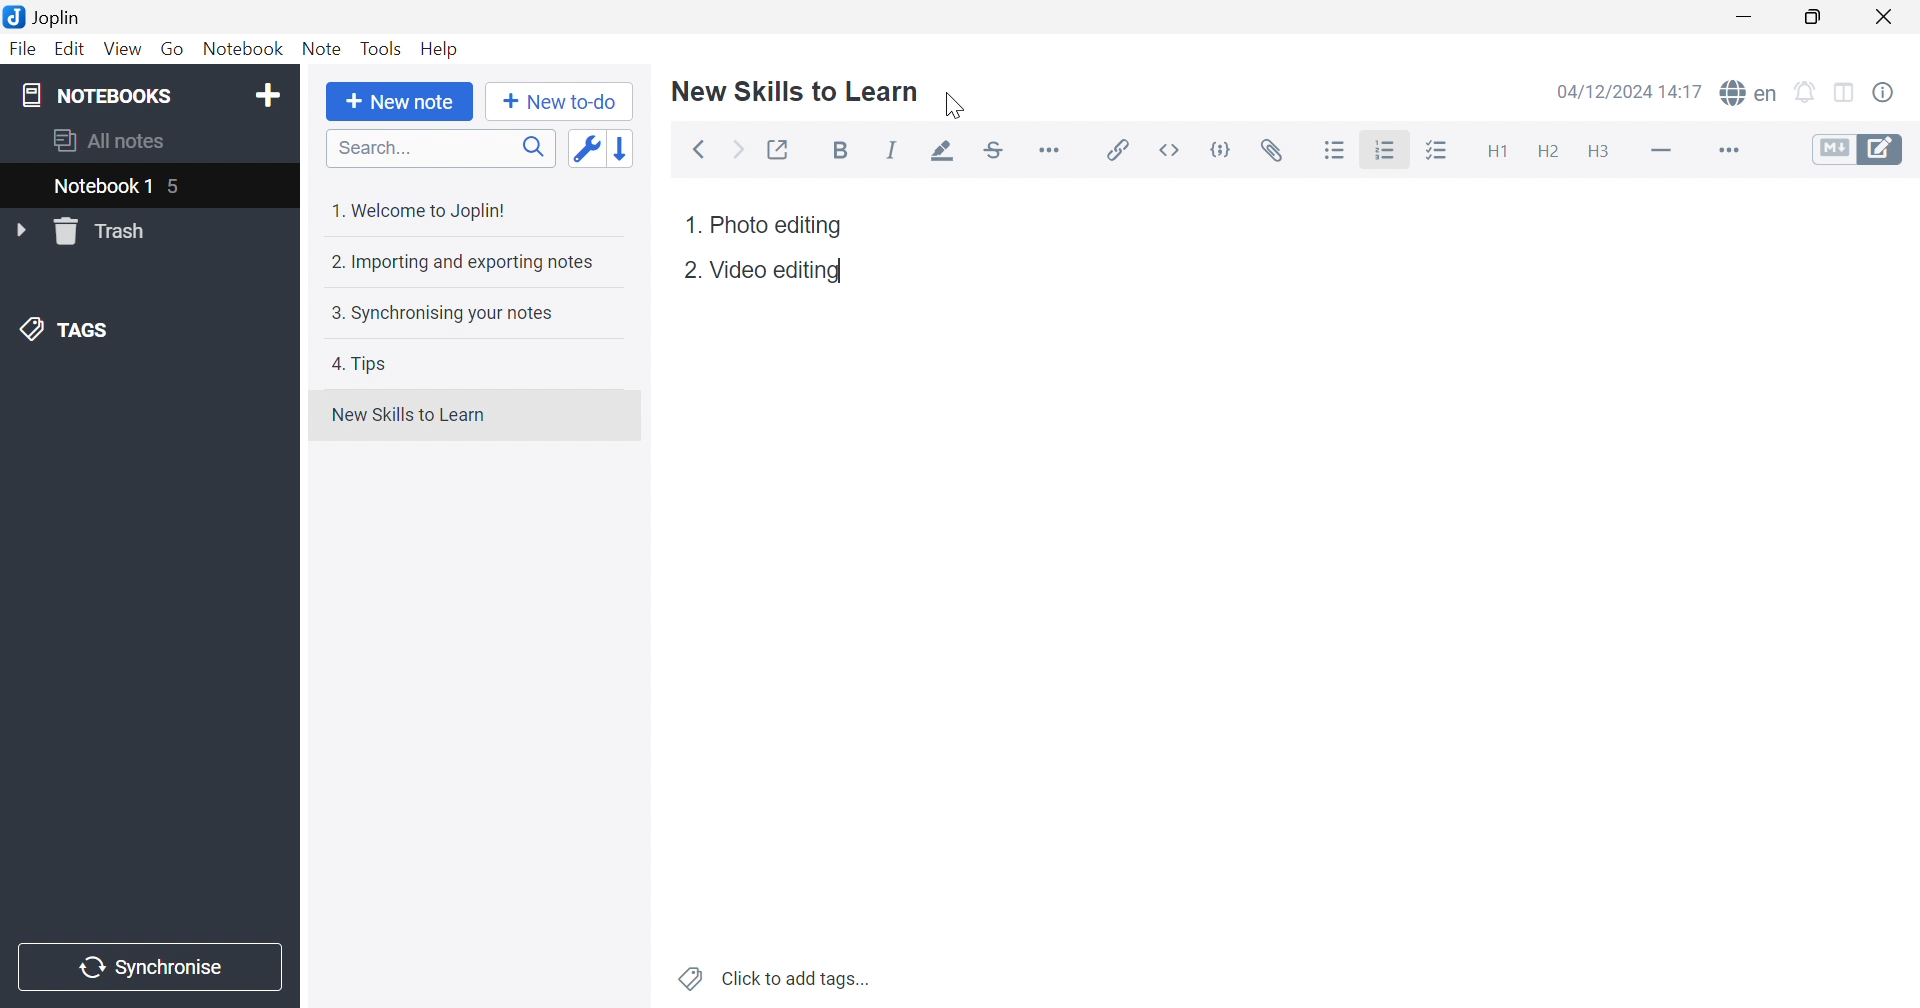  Describe the element at coordinates (1747, 91) in the screenshot. I see `Spell checker` at that location.